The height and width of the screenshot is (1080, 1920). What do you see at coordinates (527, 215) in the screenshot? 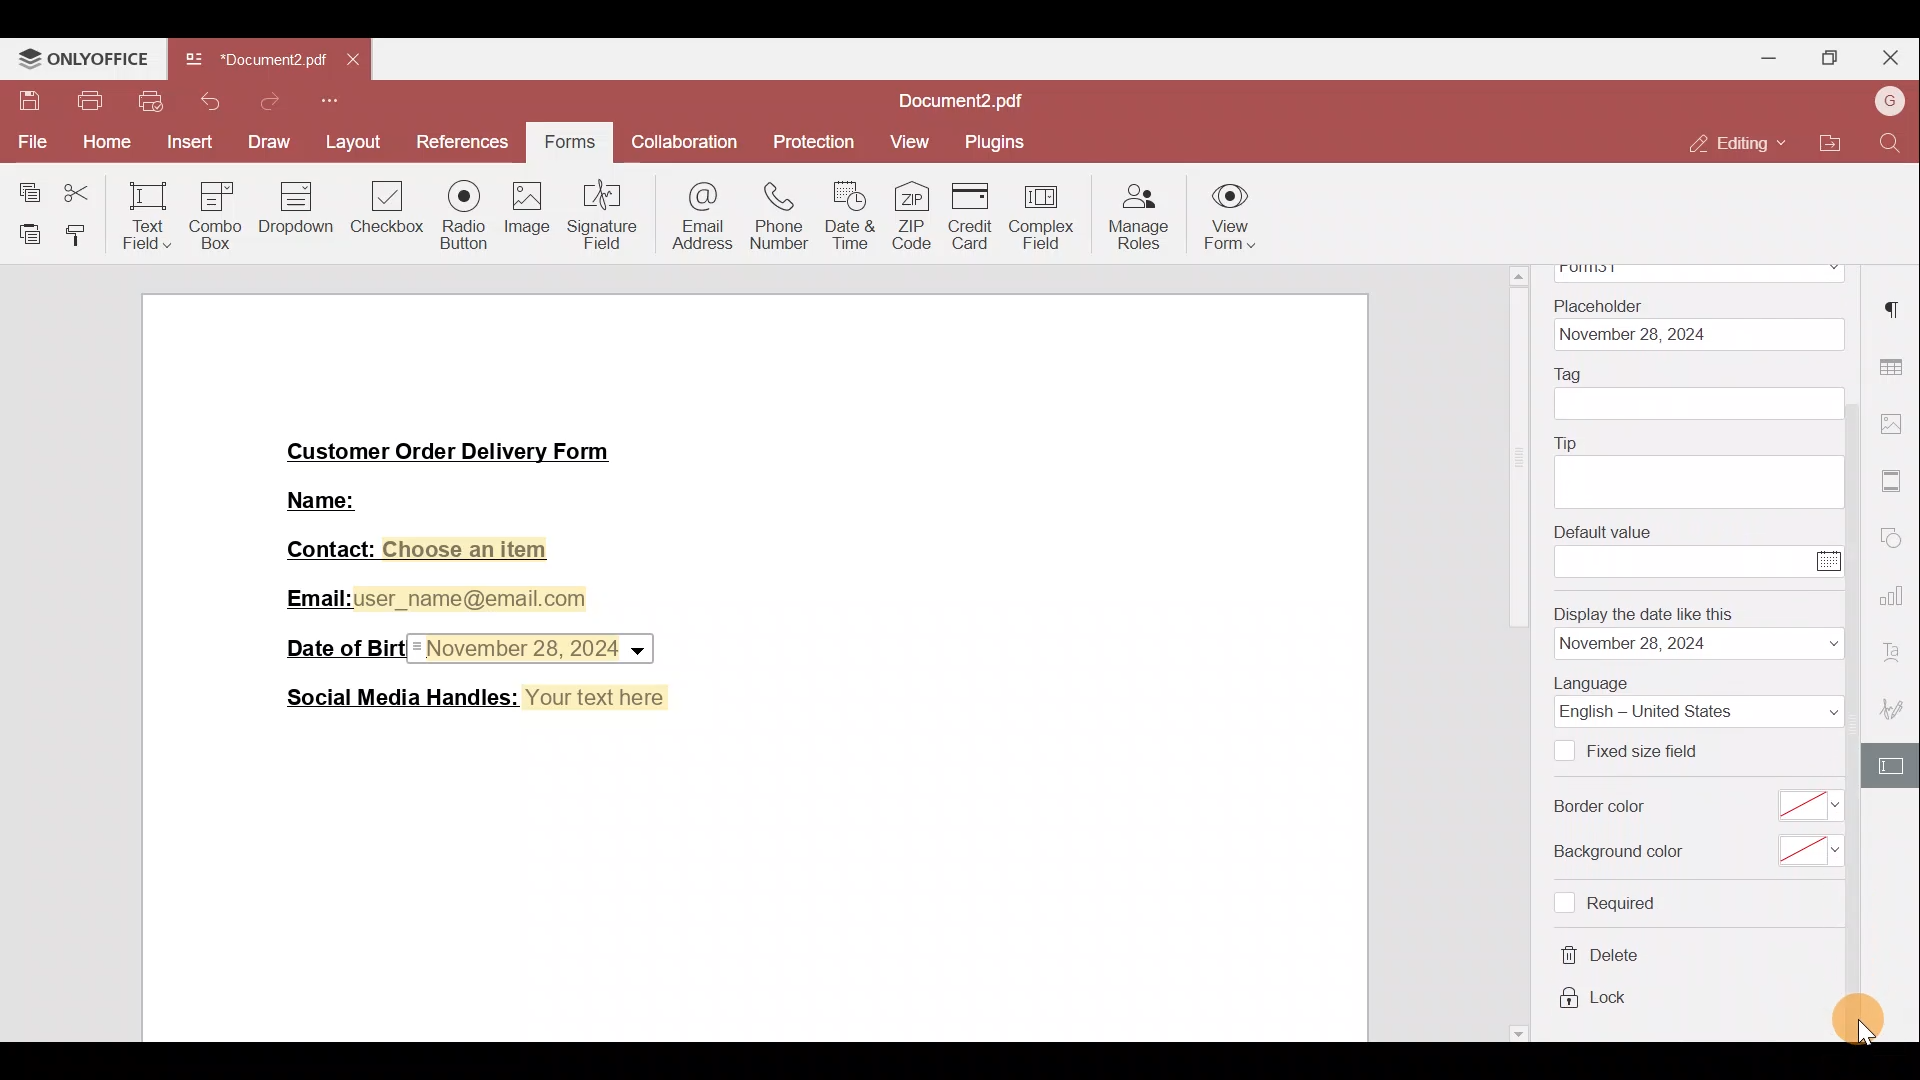
I see `Image` at bounding box center [527, 215].